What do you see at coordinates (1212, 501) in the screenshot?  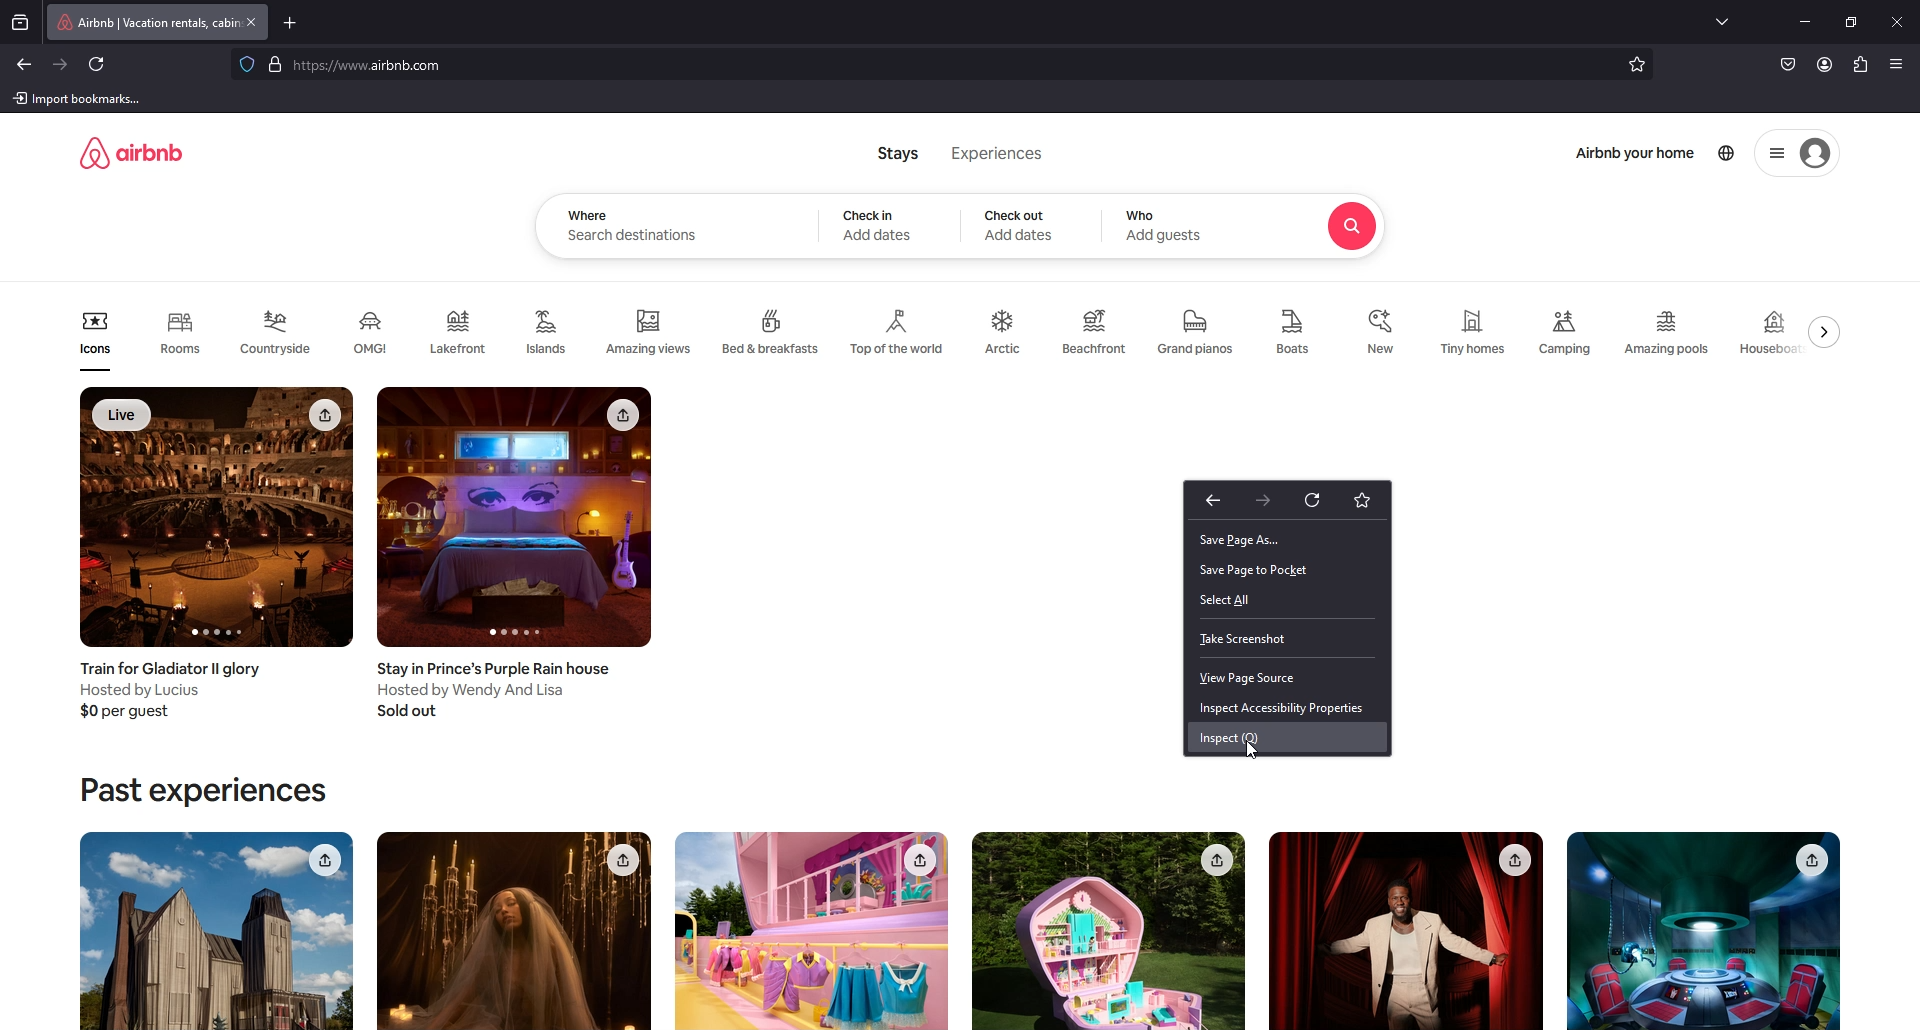 I see `back` at bounding box center [1212, 501].